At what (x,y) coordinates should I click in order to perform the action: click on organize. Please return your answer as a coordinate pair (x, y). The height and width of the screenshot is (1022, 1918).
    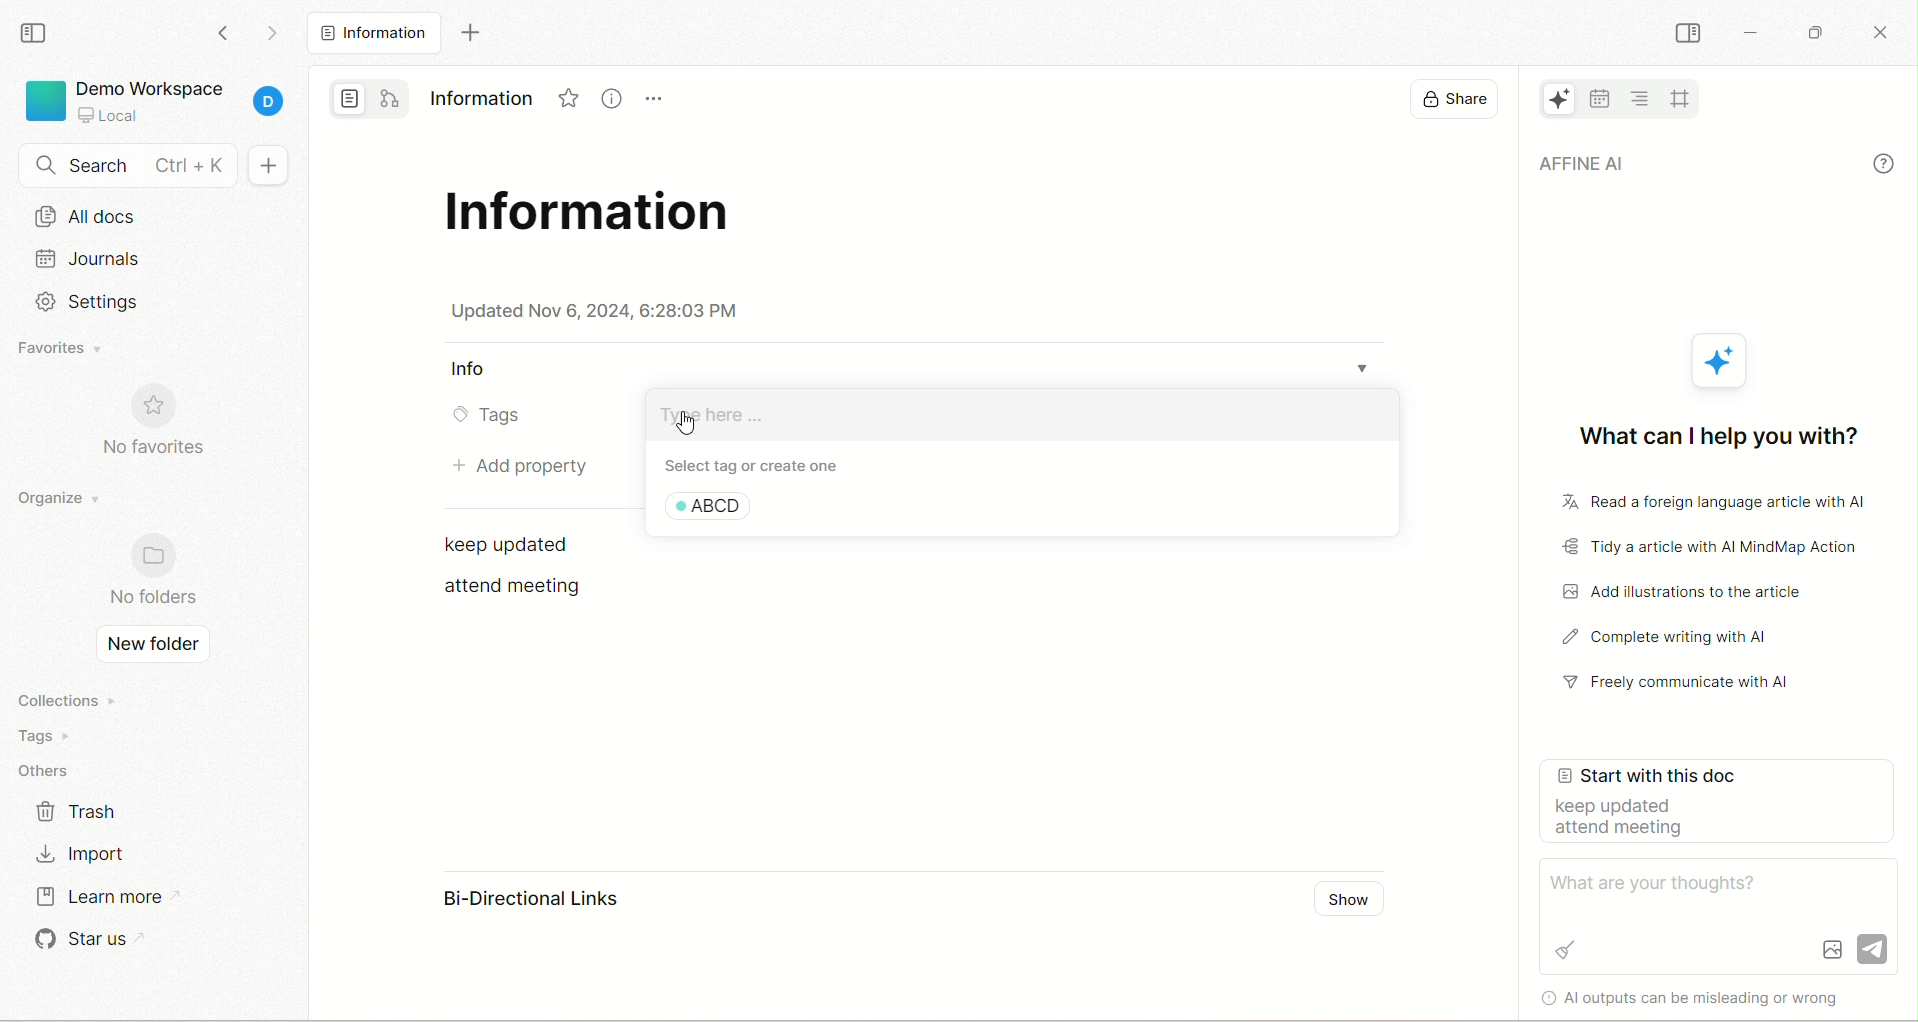
    Looking at the image, I should click on (57, 505).